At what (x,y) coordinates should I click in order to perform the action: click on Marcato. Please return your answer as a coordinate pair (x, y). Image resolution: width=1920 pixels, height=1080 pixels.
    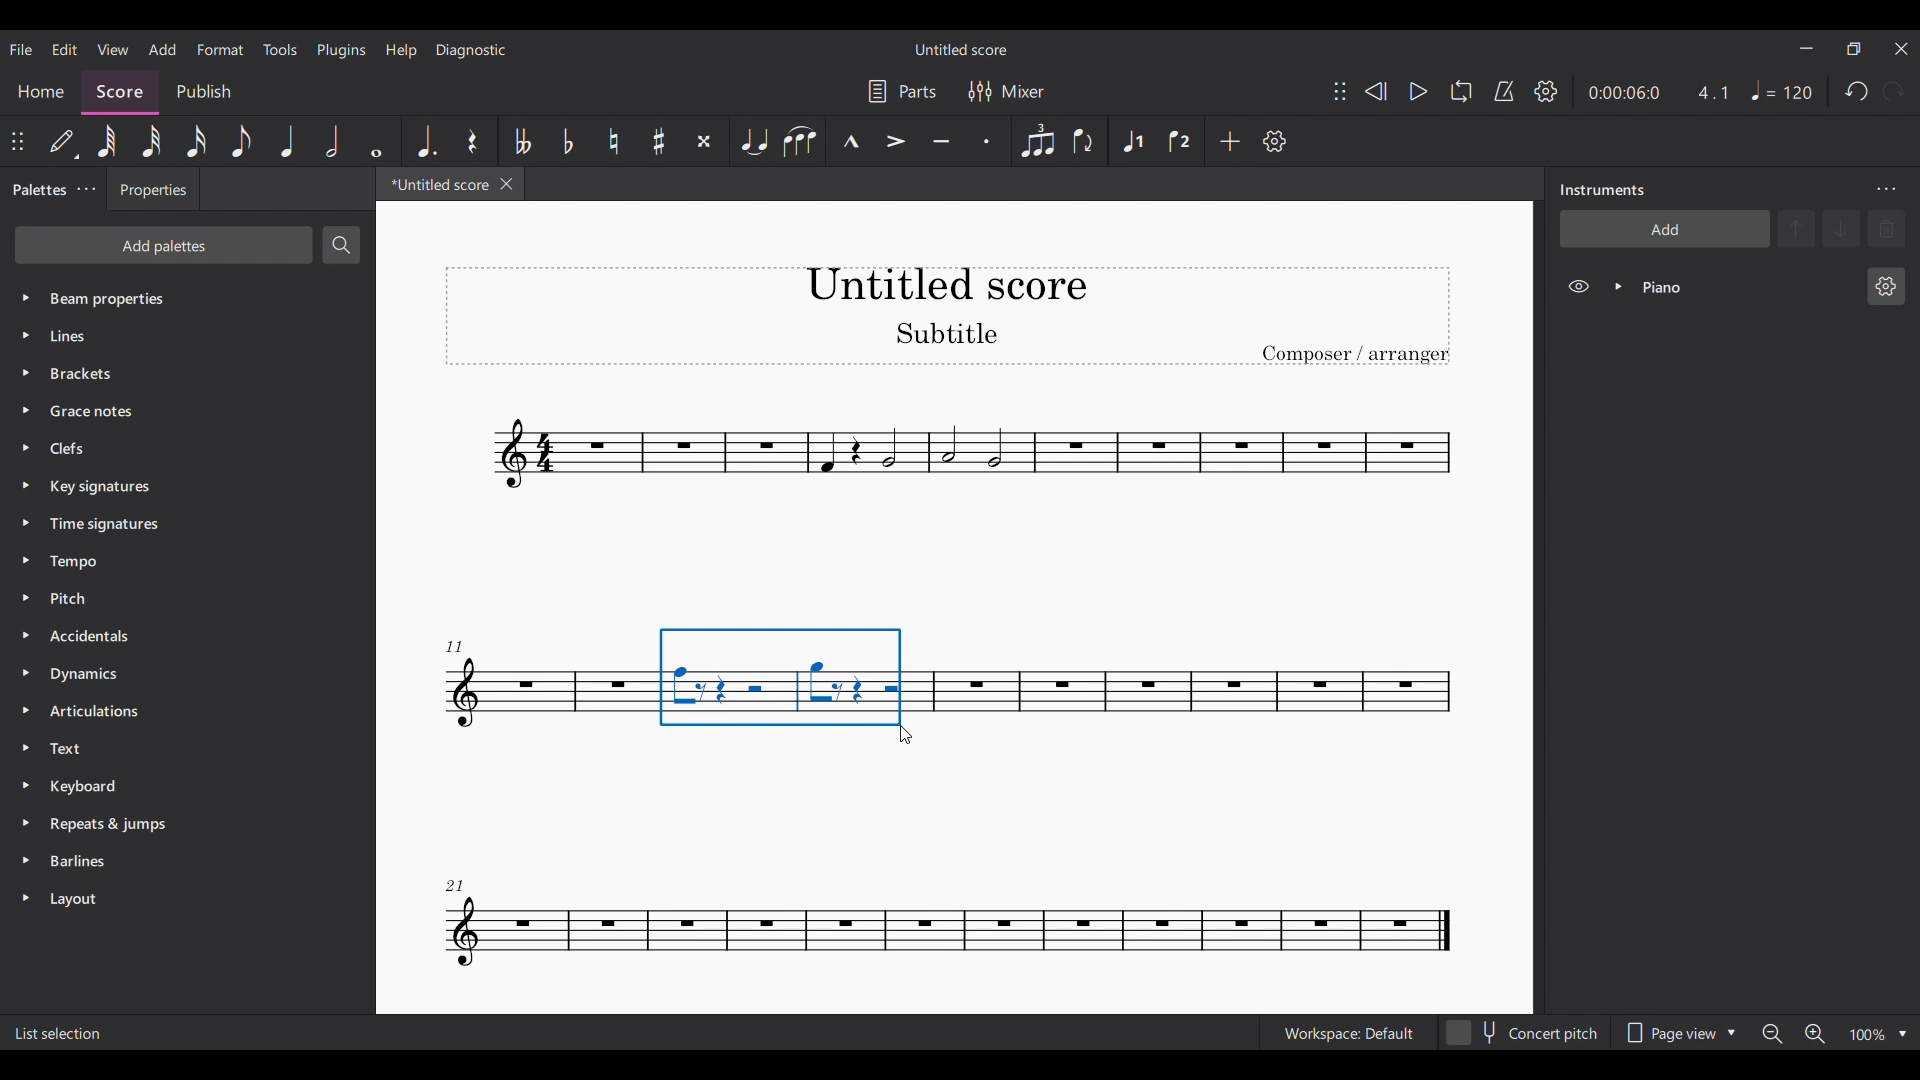
    Looking at the image, I should click on (851, 141).